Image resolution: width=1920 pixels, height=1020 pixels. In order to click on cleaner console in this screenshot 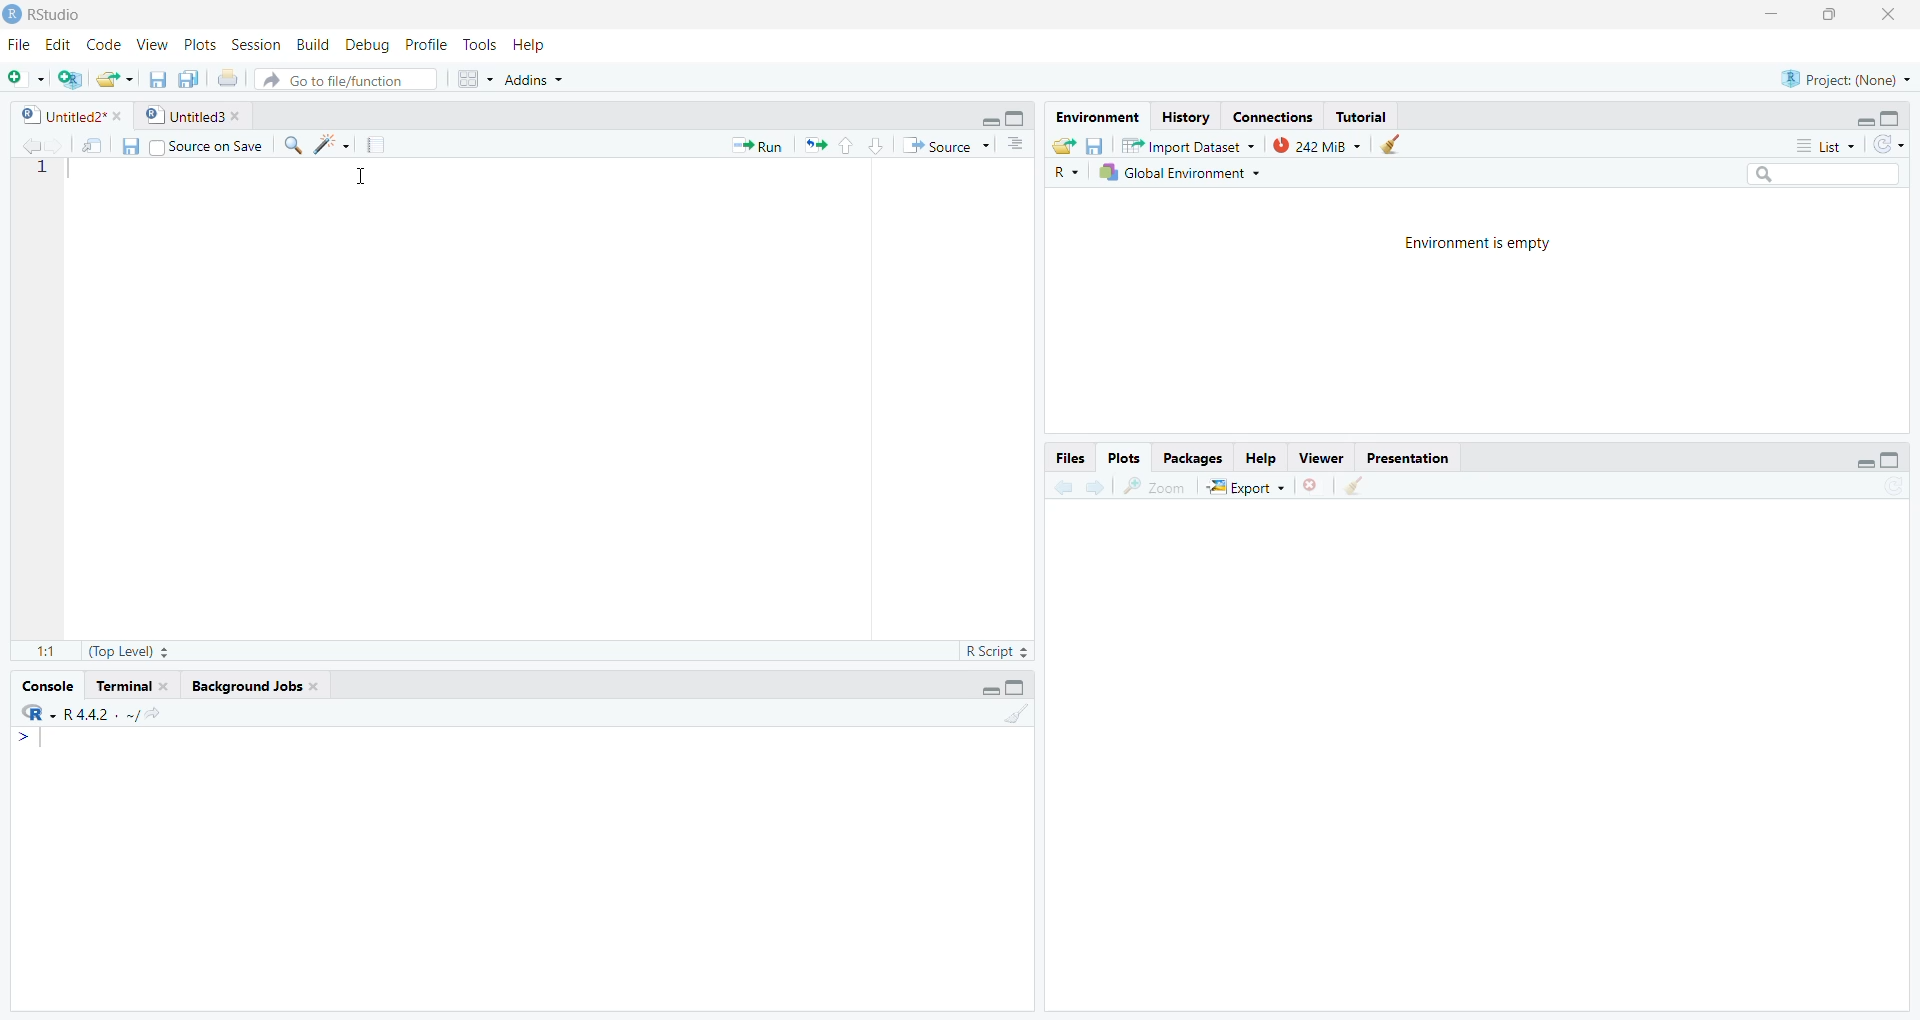, I will do `click(1017, 715)`.